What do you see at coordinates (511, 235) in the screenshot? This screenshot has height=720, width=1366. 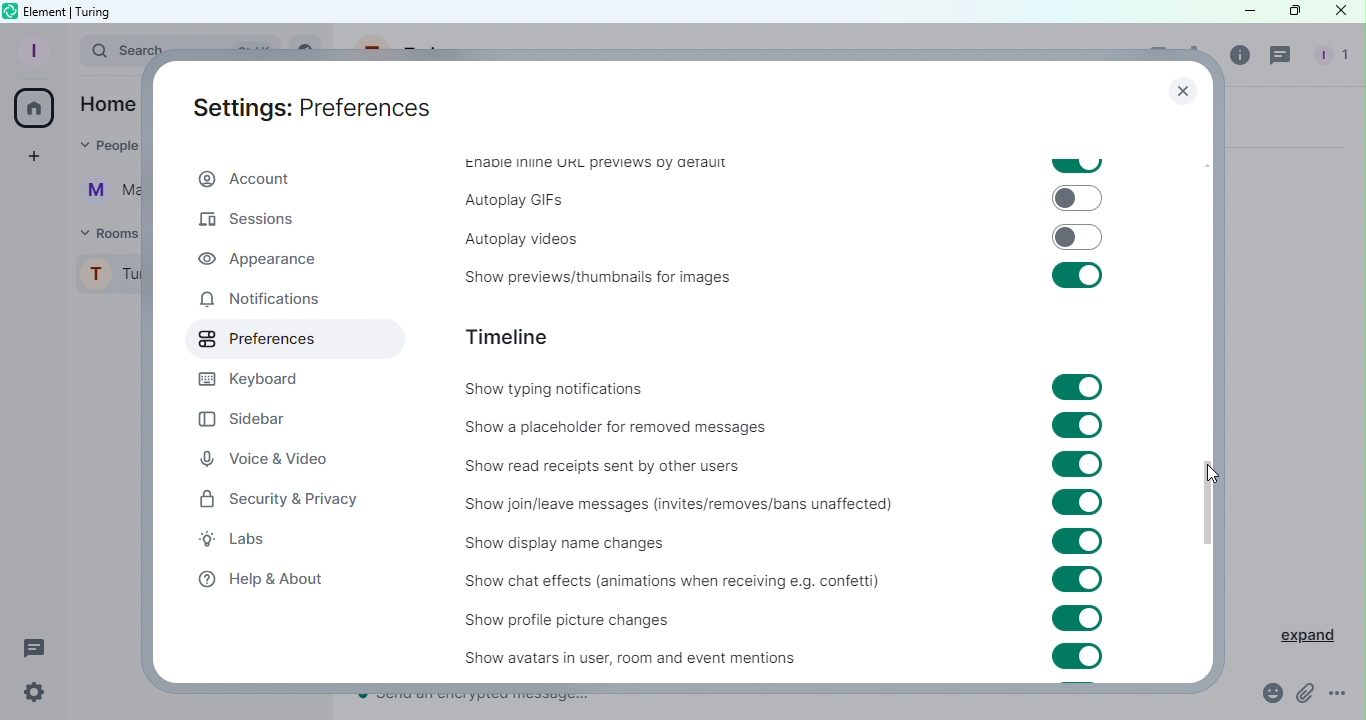 I see `Autoplay videos` at bounding box center [511, 235].